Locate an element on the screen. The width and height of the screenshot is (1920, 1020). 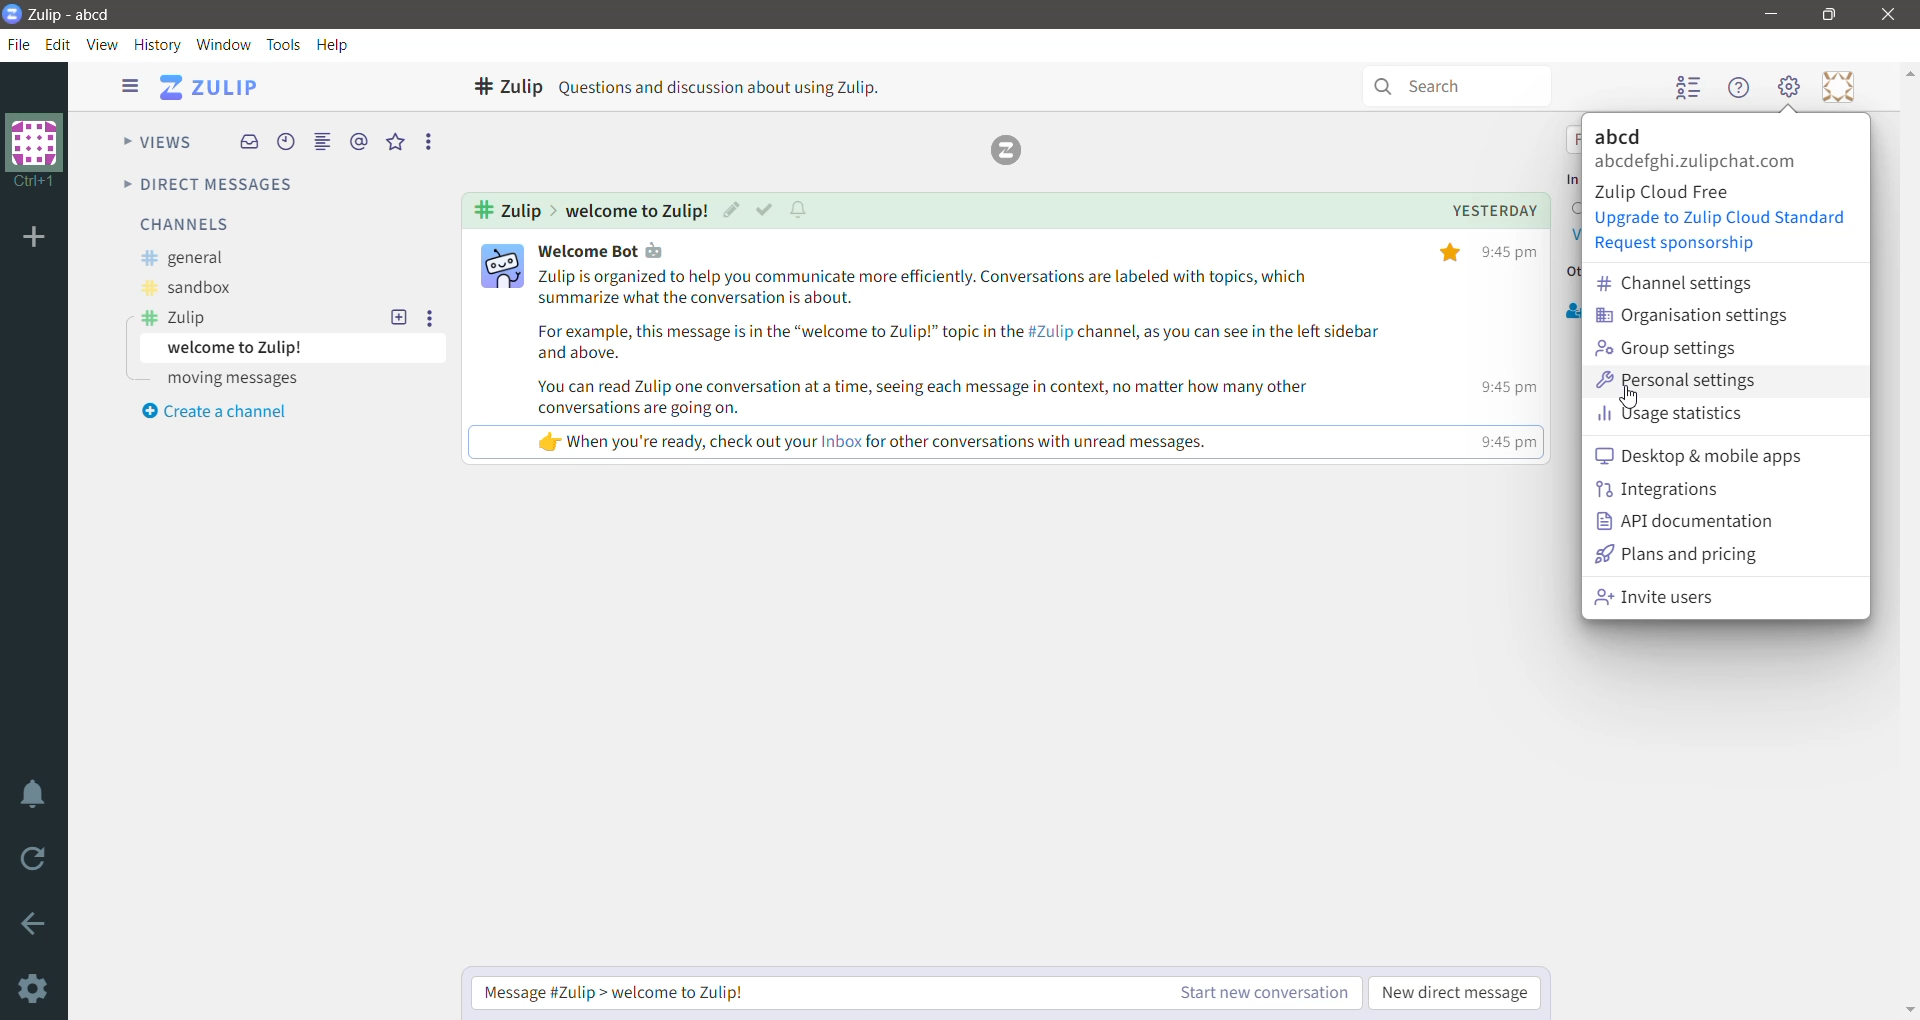
ZULIP(Application Name) is located at coordinates (215, 88).